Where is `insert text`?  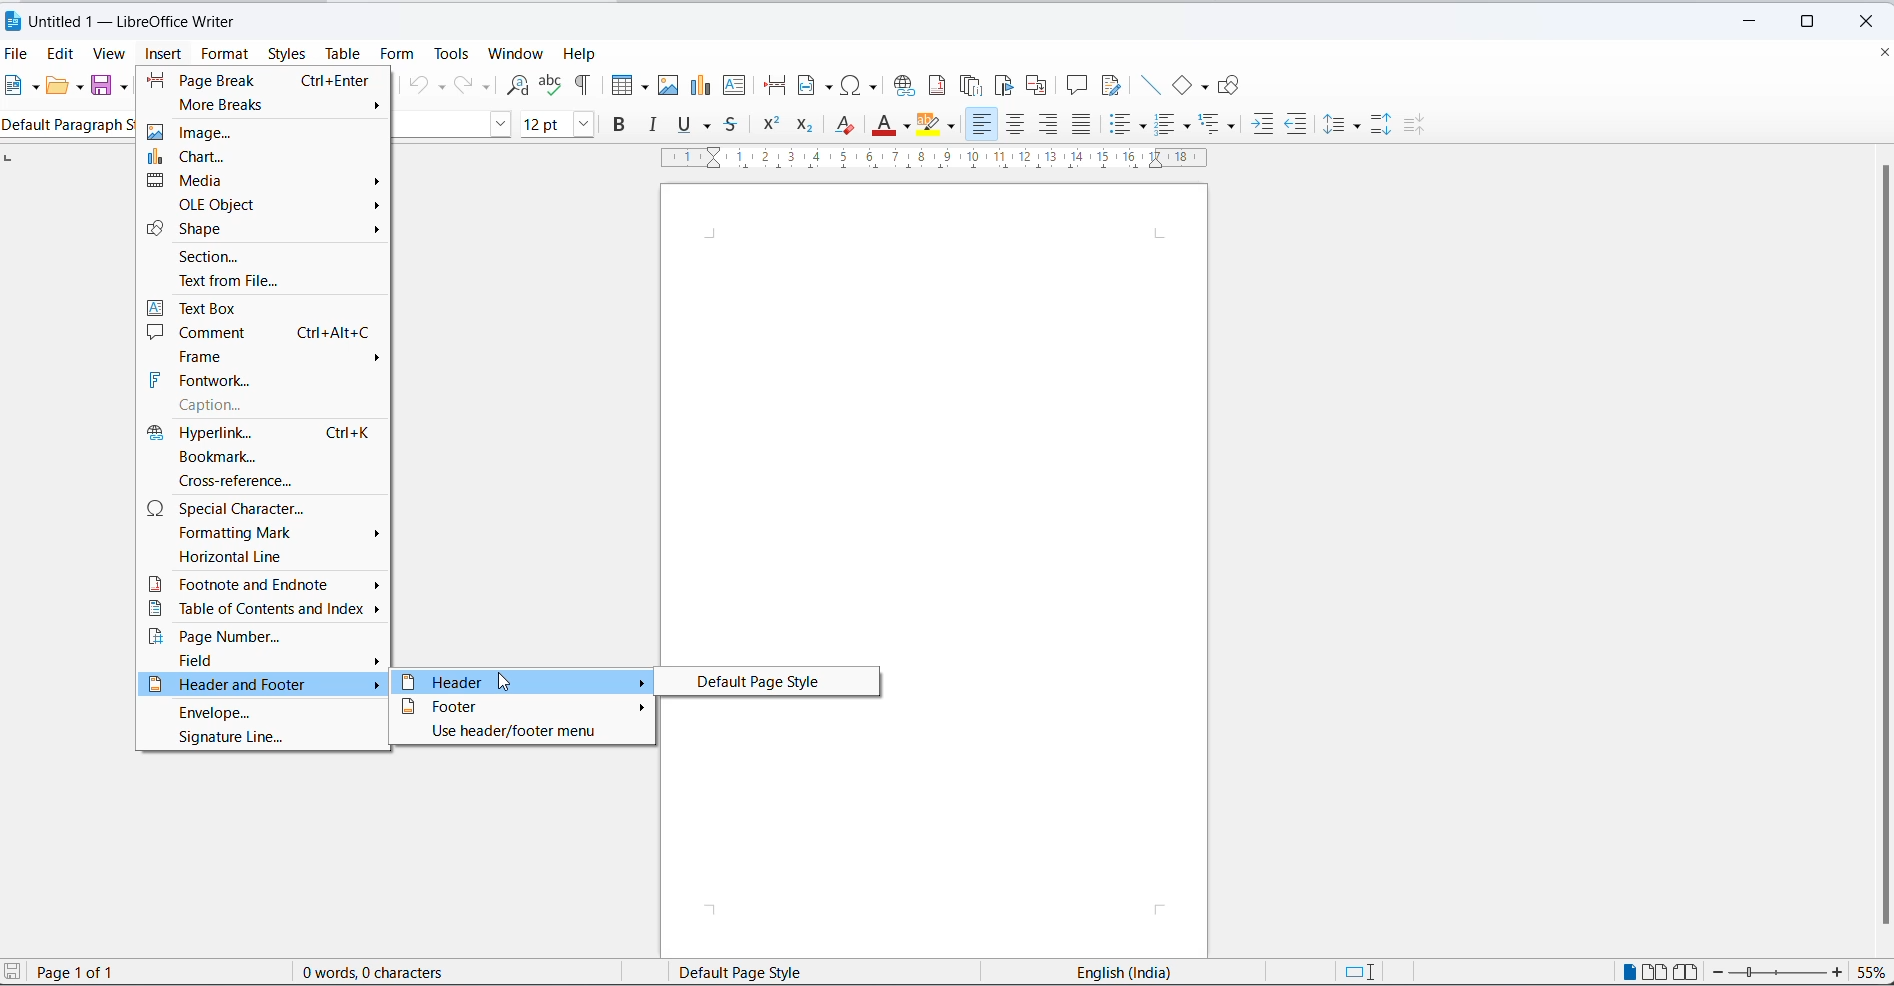
insert text is located at coordinates (744, 87).